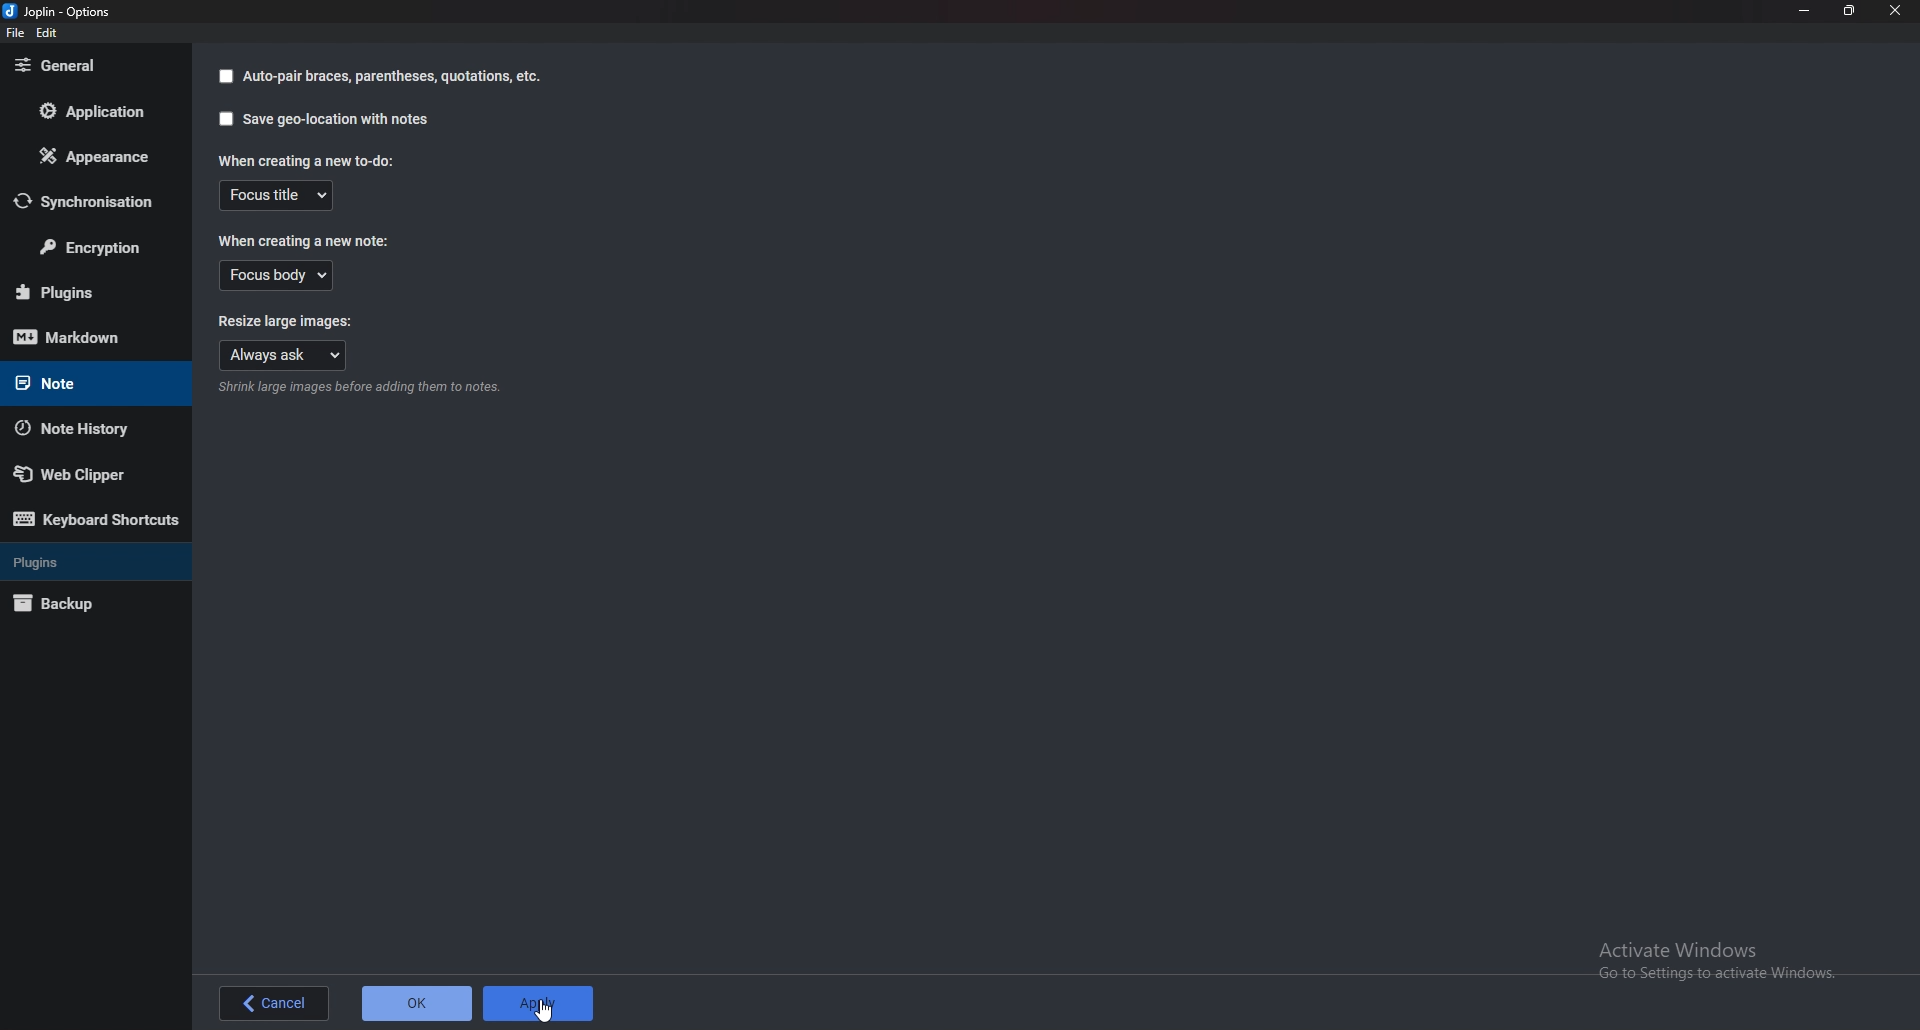  Describe the element at coordinates (1853, 11) in the screenshot. I see `Resize` at that location.